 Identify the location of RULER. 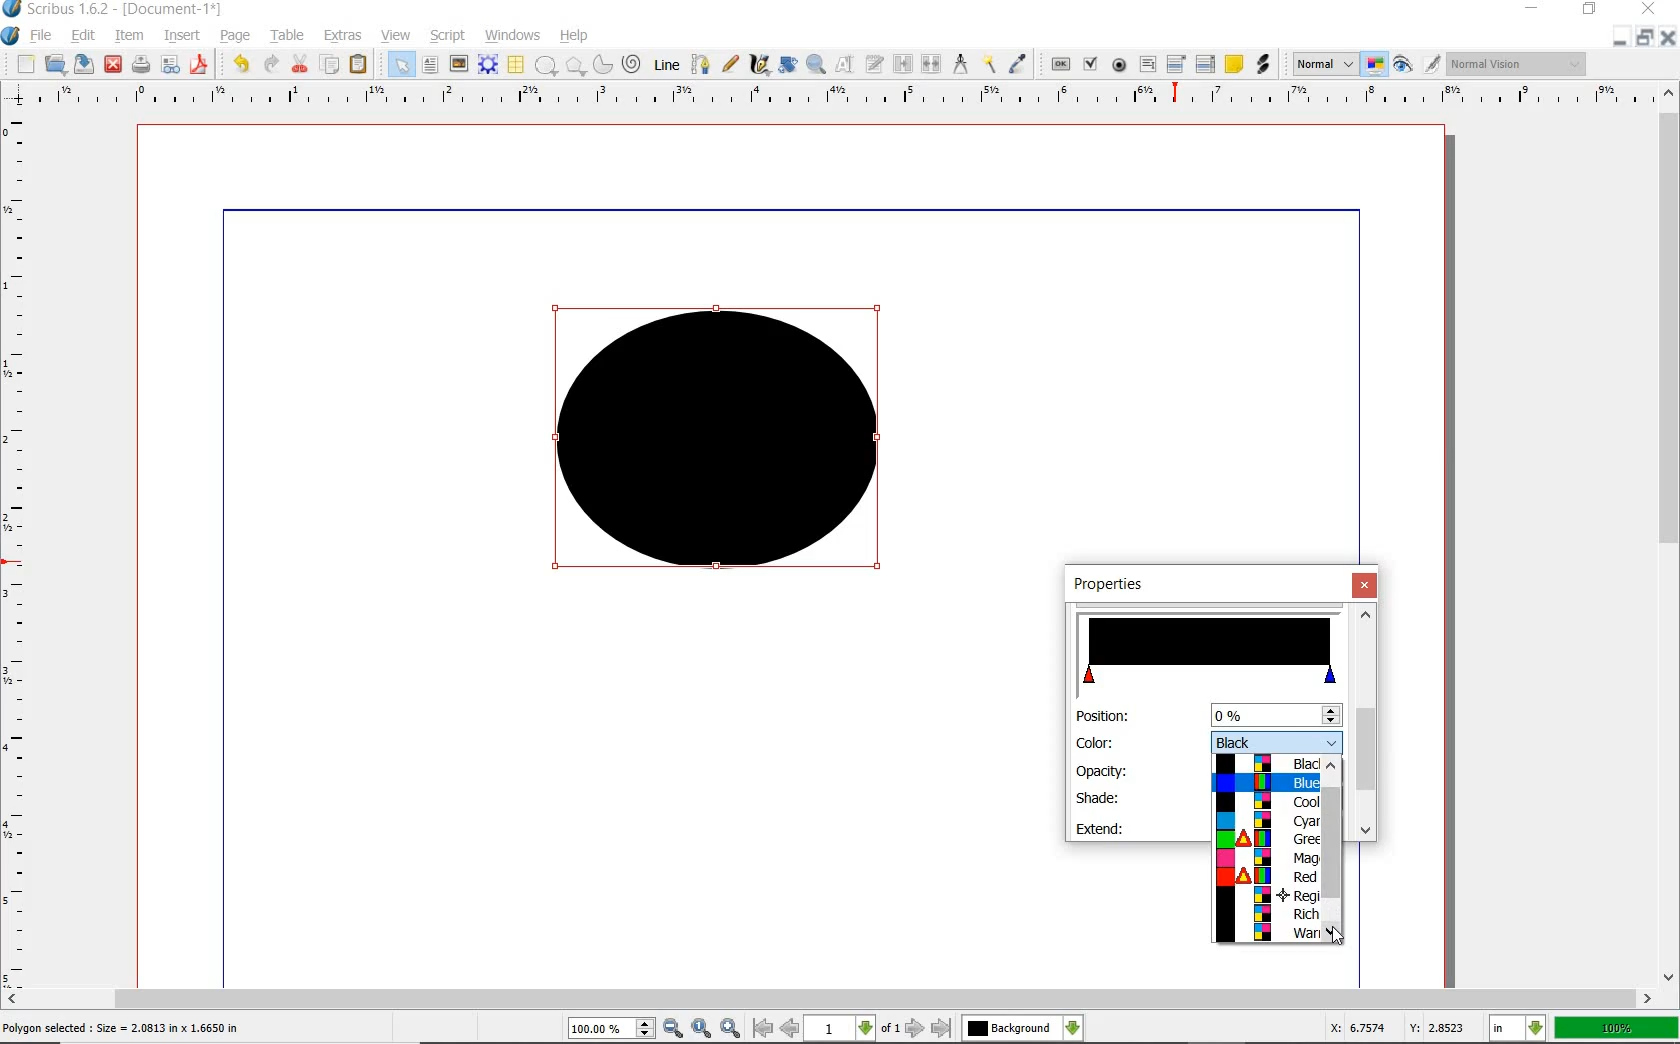
(17, 554).